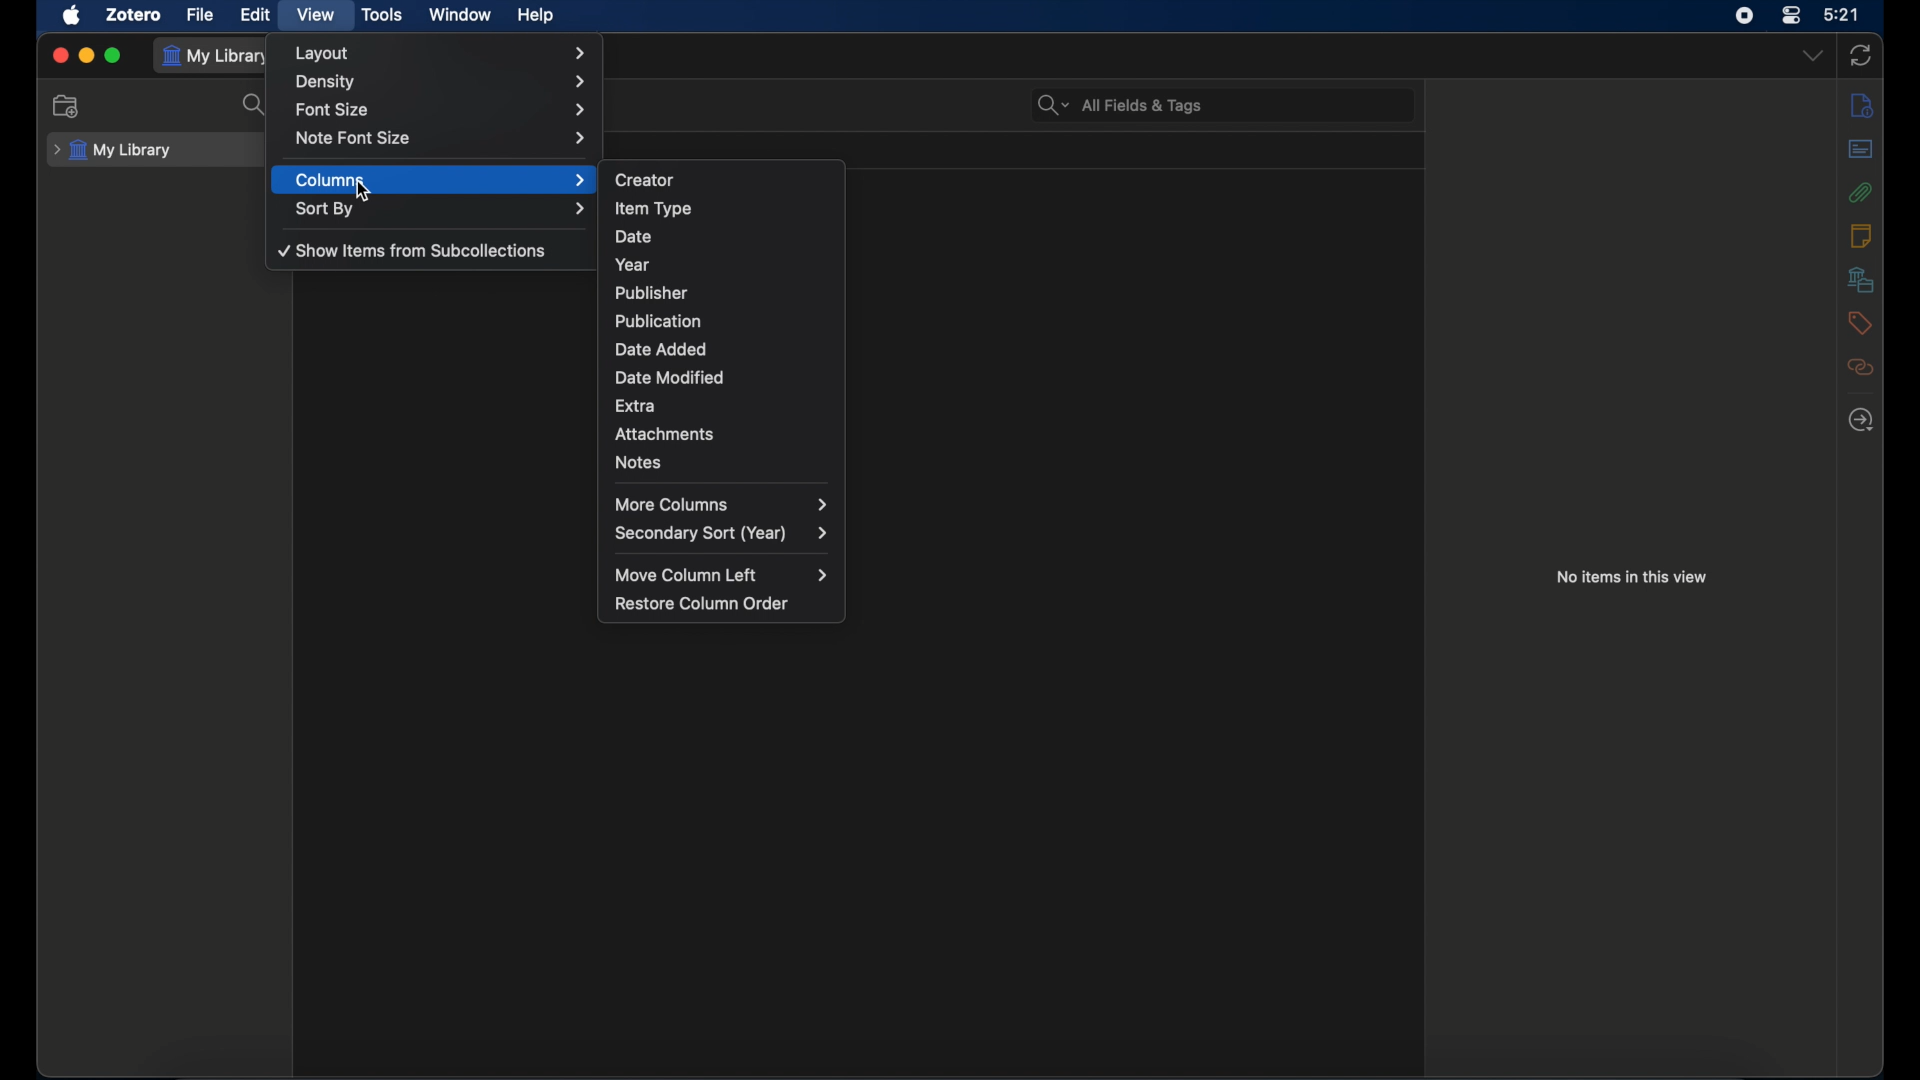 Image resolution: width=1920 pixels, height=1080 pixels. Describe the element at coordinates (1120, 106) in the screenshot. I see `search bar` at that location.